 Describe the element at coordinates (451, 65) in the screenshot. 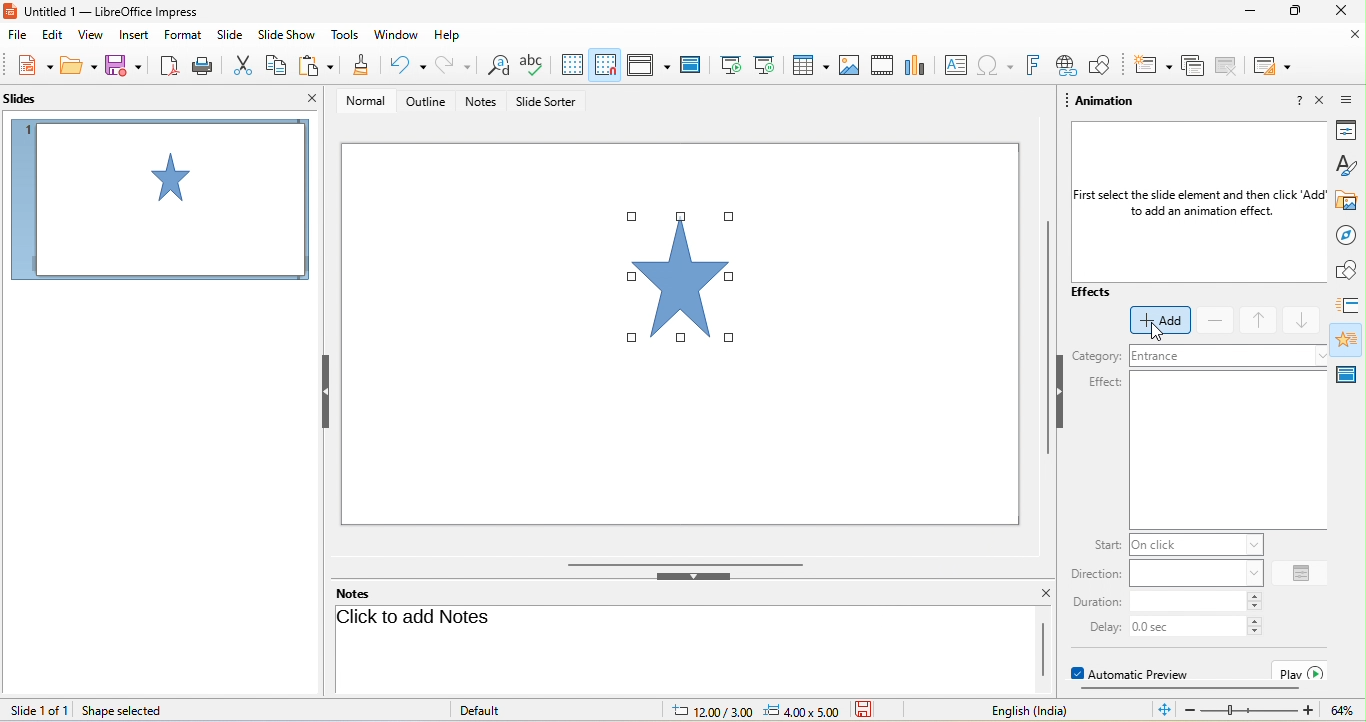

I see `redo` at that location.